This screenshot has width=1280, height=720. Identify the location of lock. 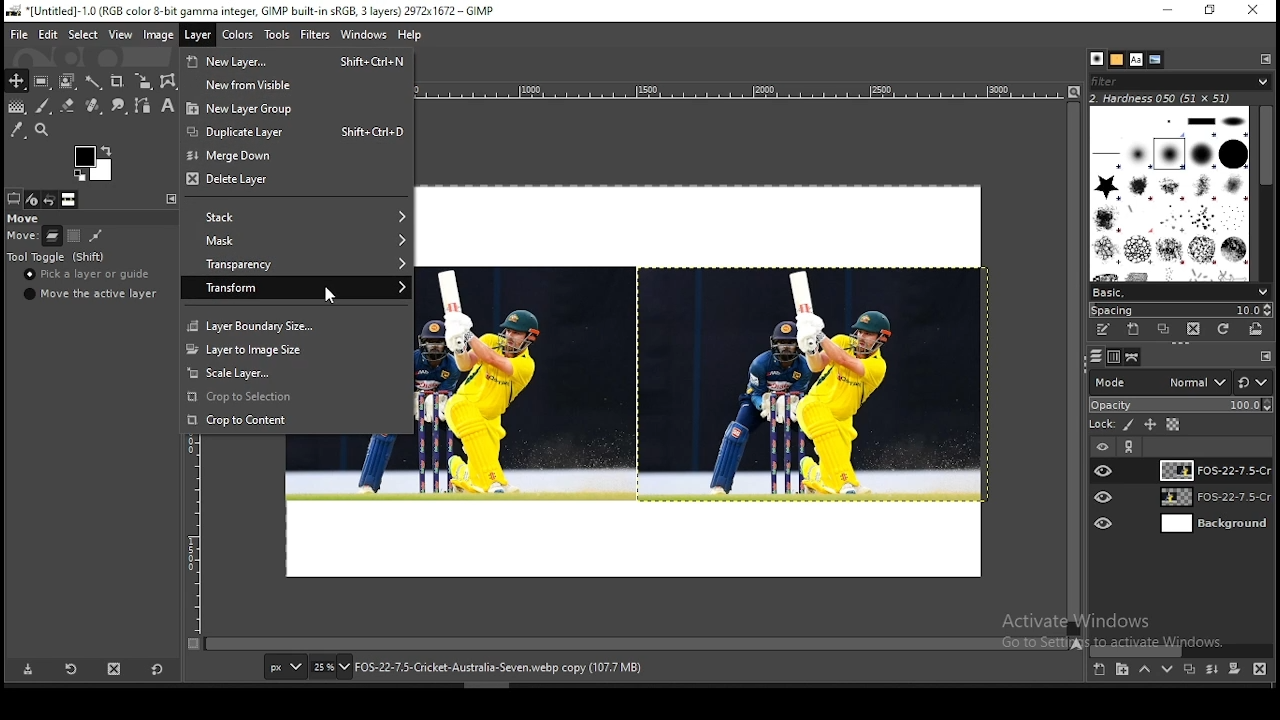
(1100, 425).